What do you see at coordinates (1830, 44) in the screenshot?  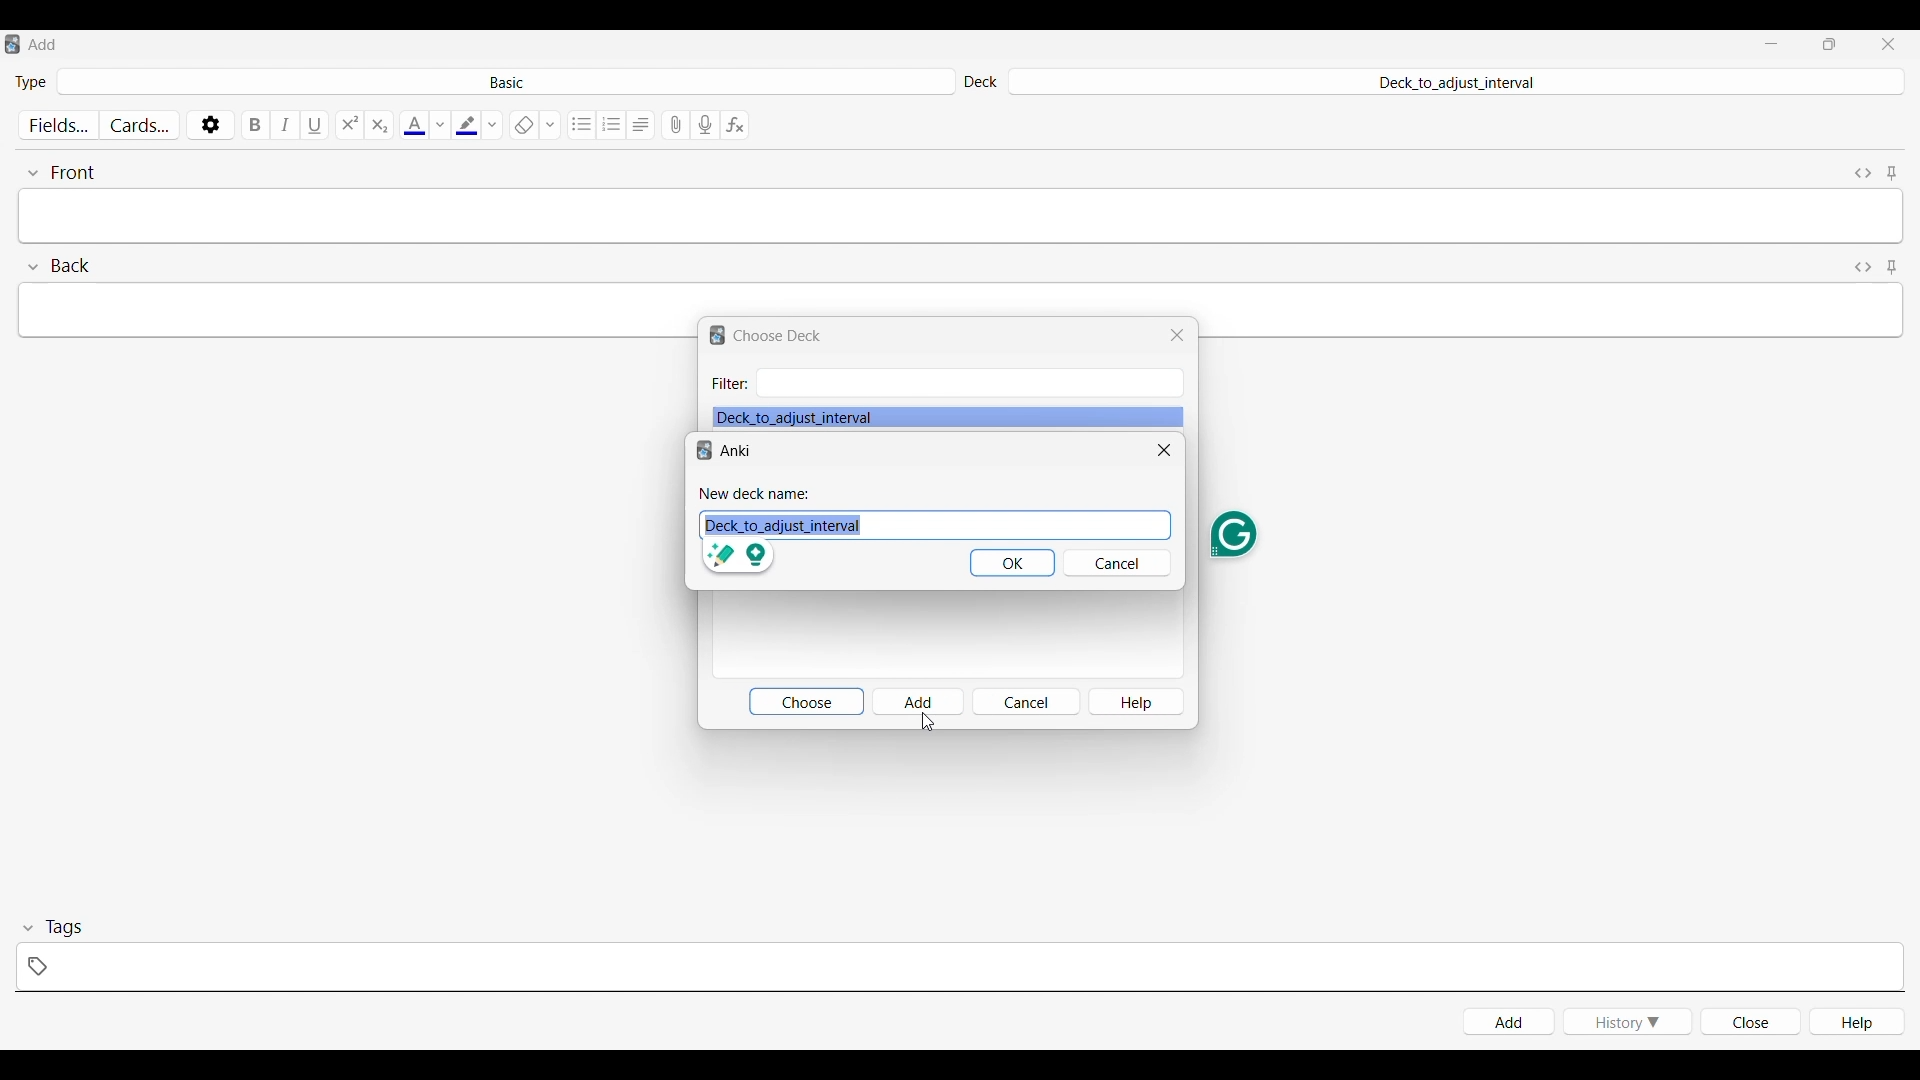 I see `Show interface in smaller tab` at bounding box center [1830, 44].